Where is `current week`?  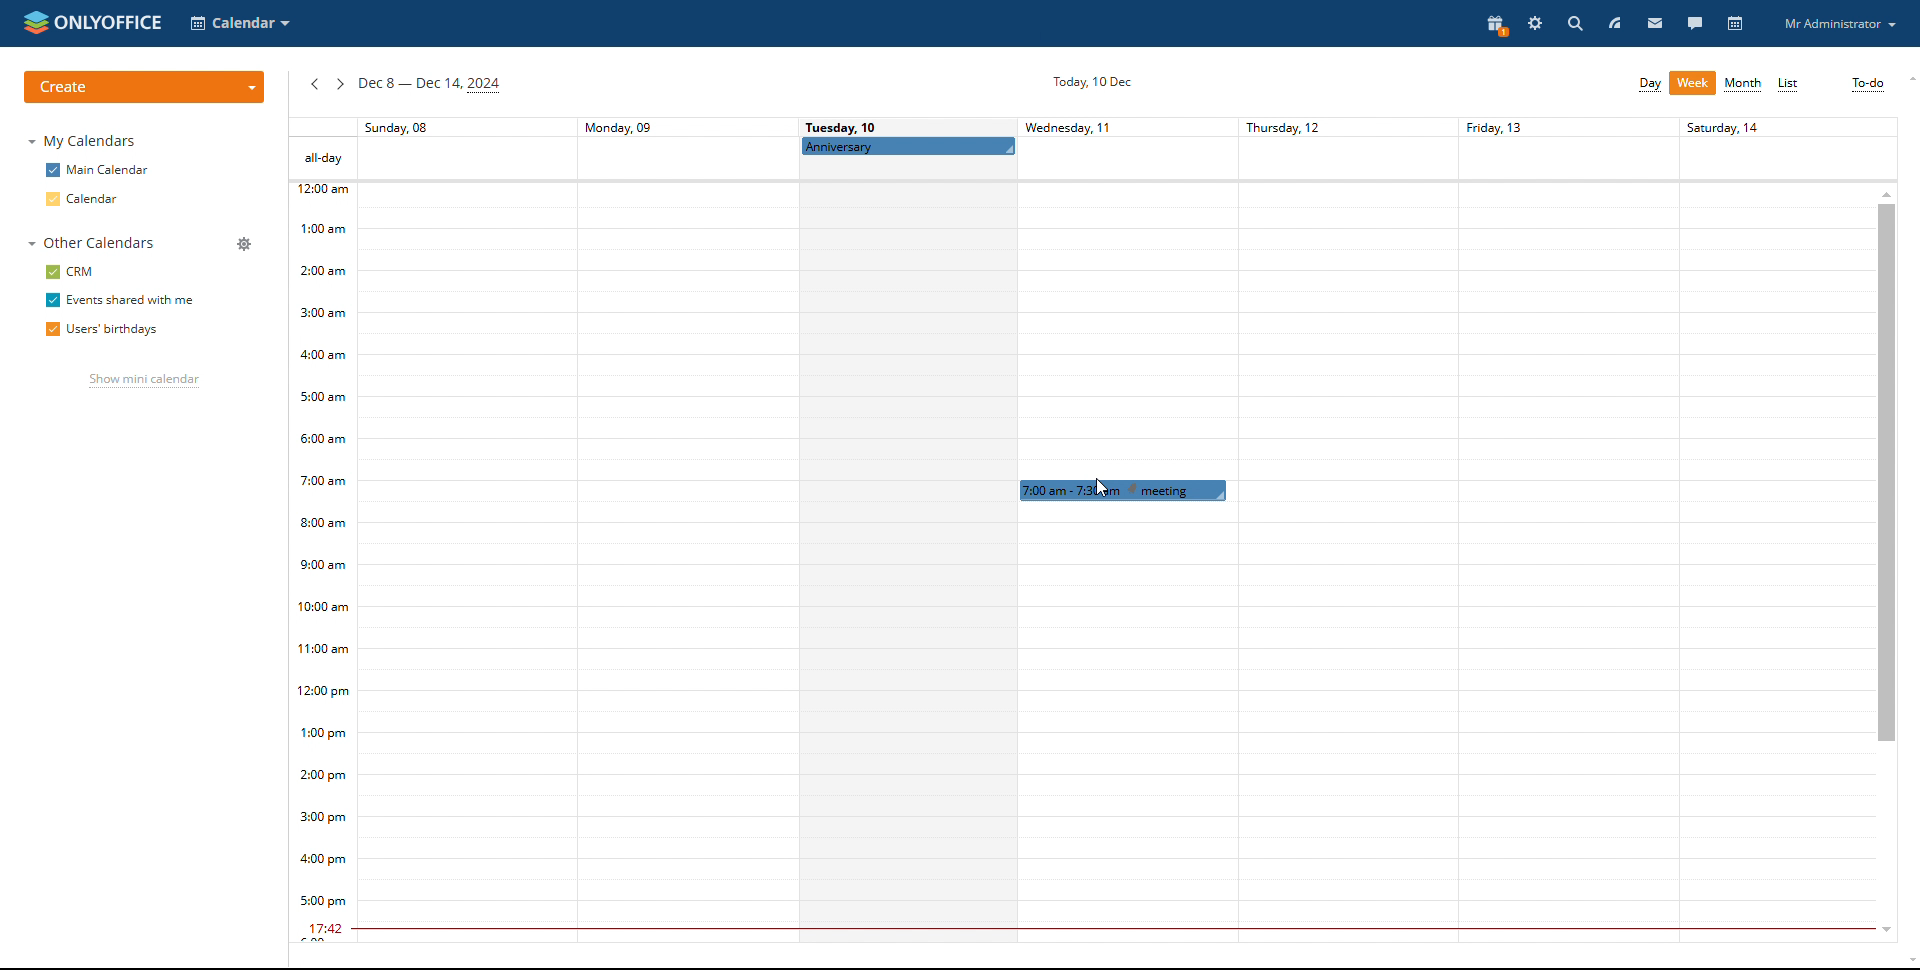 current week is located at coordinates (429, 86).